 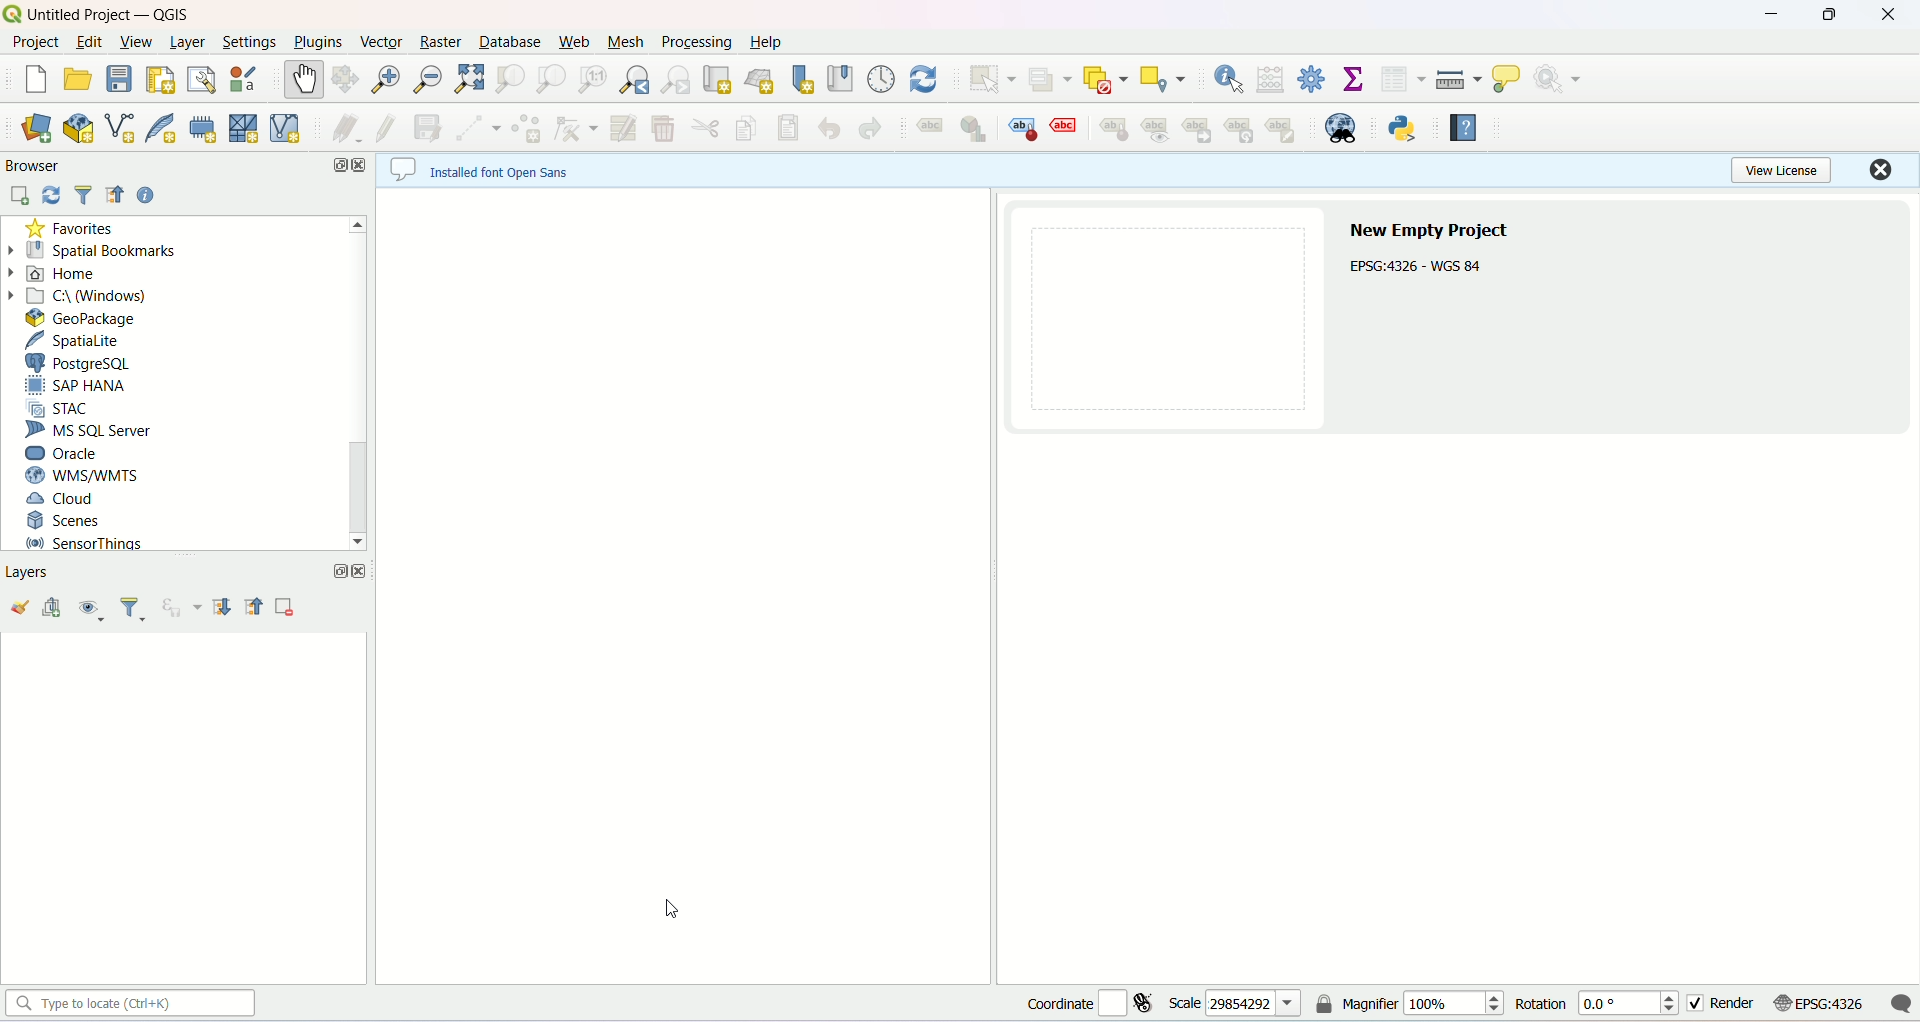 I want to click on close, so click(x=362, y=167).